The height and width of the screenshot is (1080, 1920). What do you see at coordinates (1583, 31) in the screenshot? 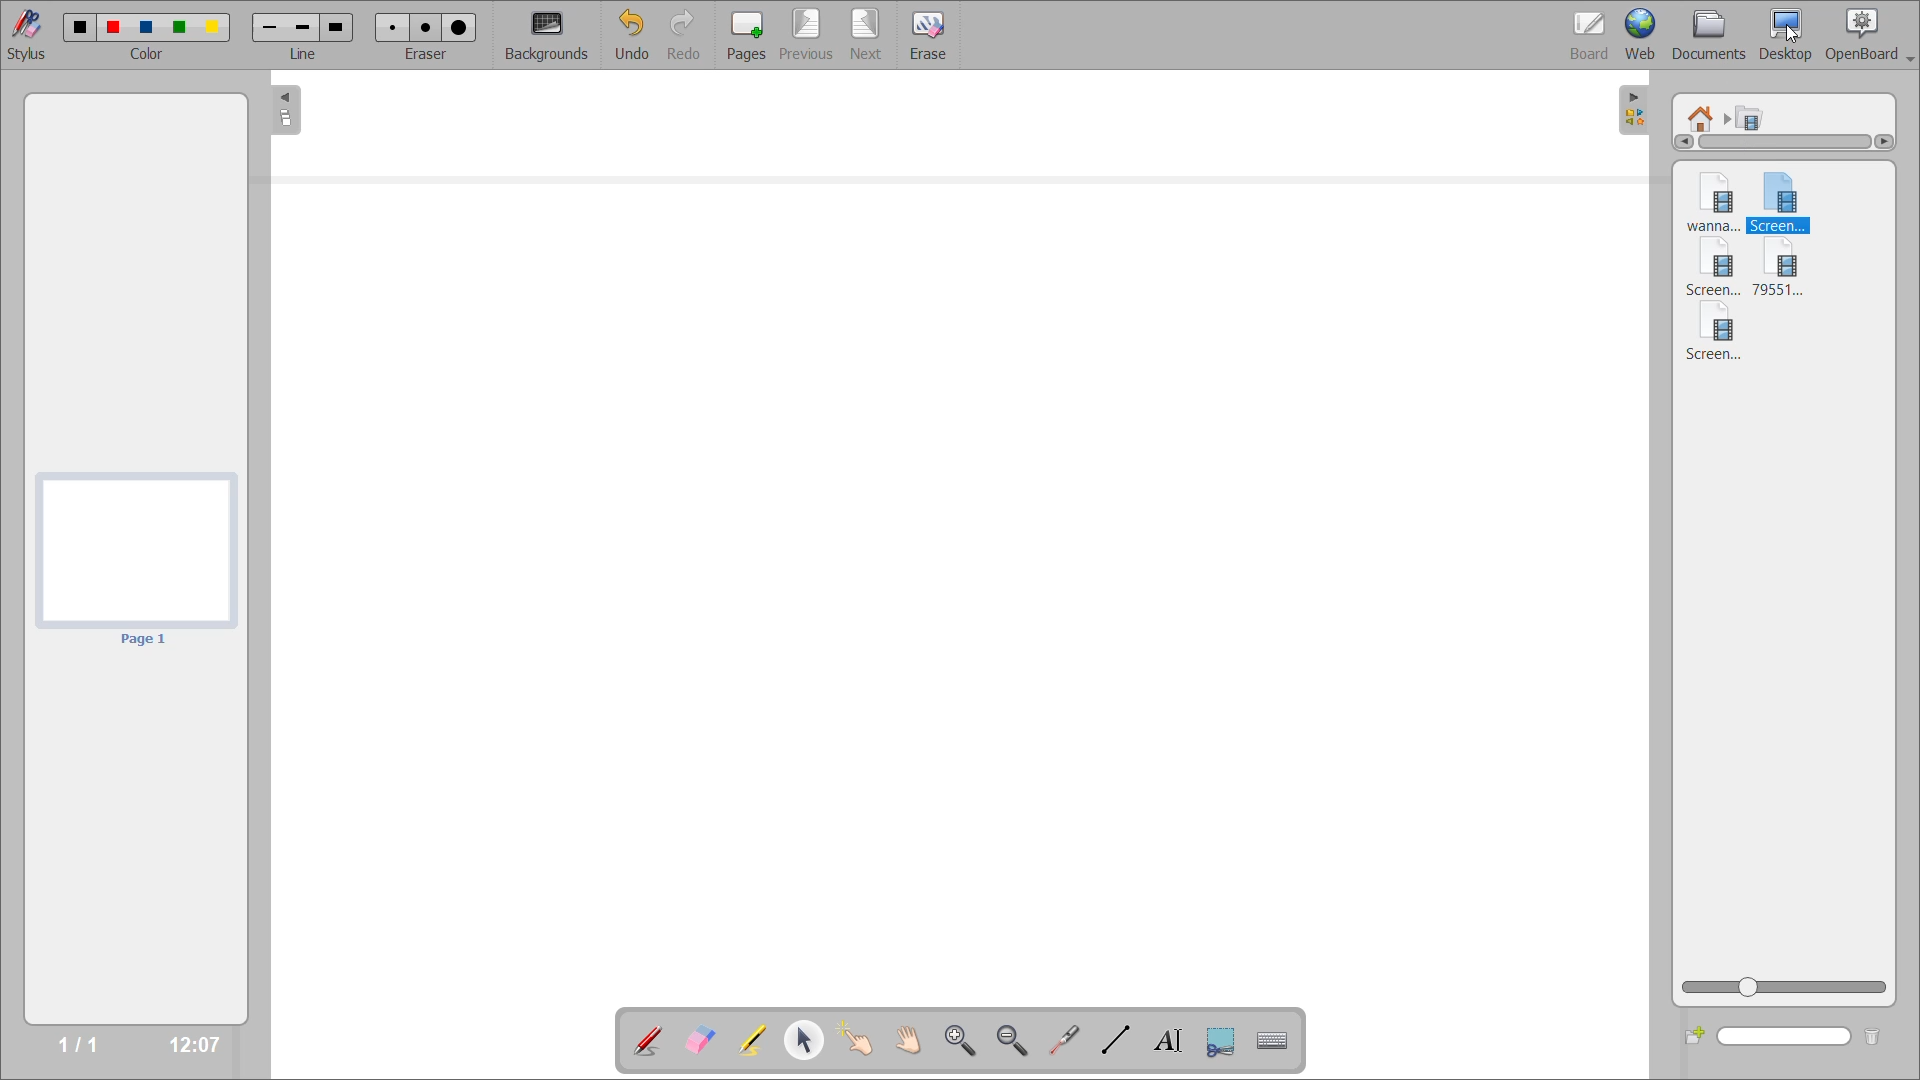
I see `board` at bounding box center [1583, 31].